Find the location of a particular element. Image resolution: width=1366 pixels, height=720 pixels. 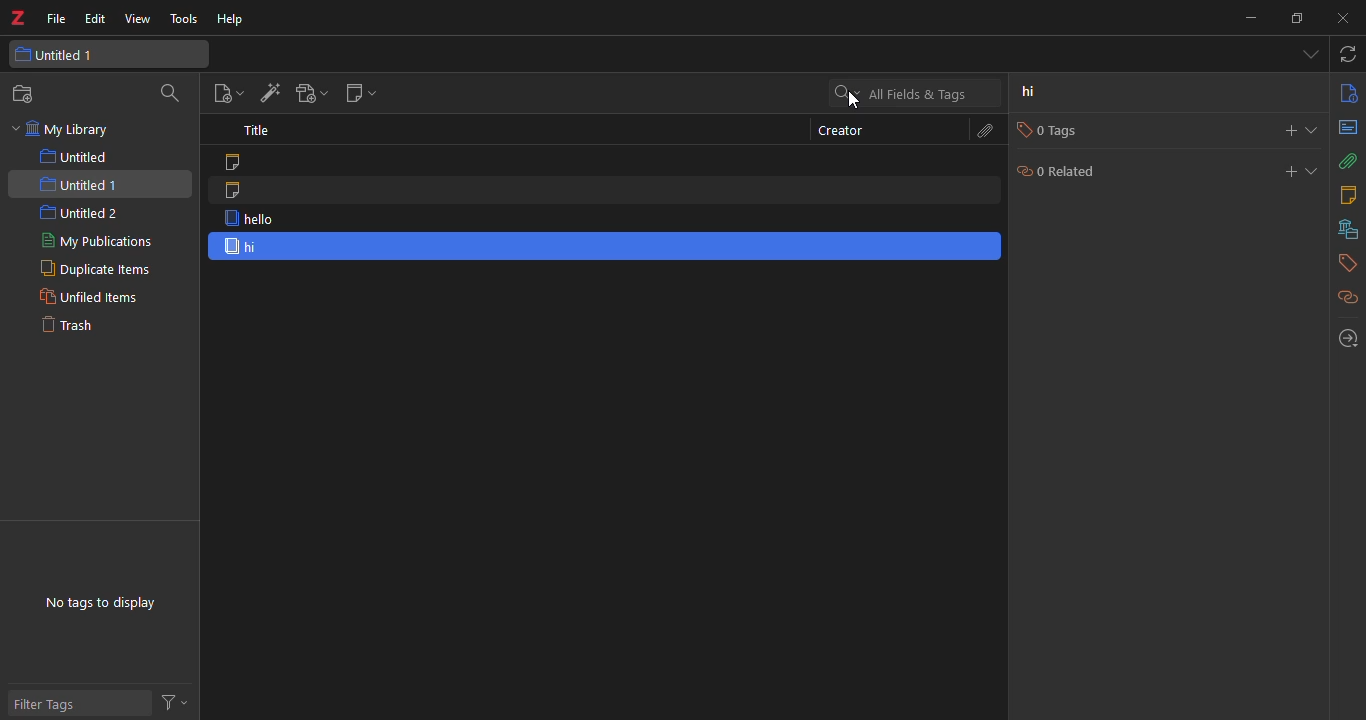

all fields and tags is located at coordinates (907, 92).